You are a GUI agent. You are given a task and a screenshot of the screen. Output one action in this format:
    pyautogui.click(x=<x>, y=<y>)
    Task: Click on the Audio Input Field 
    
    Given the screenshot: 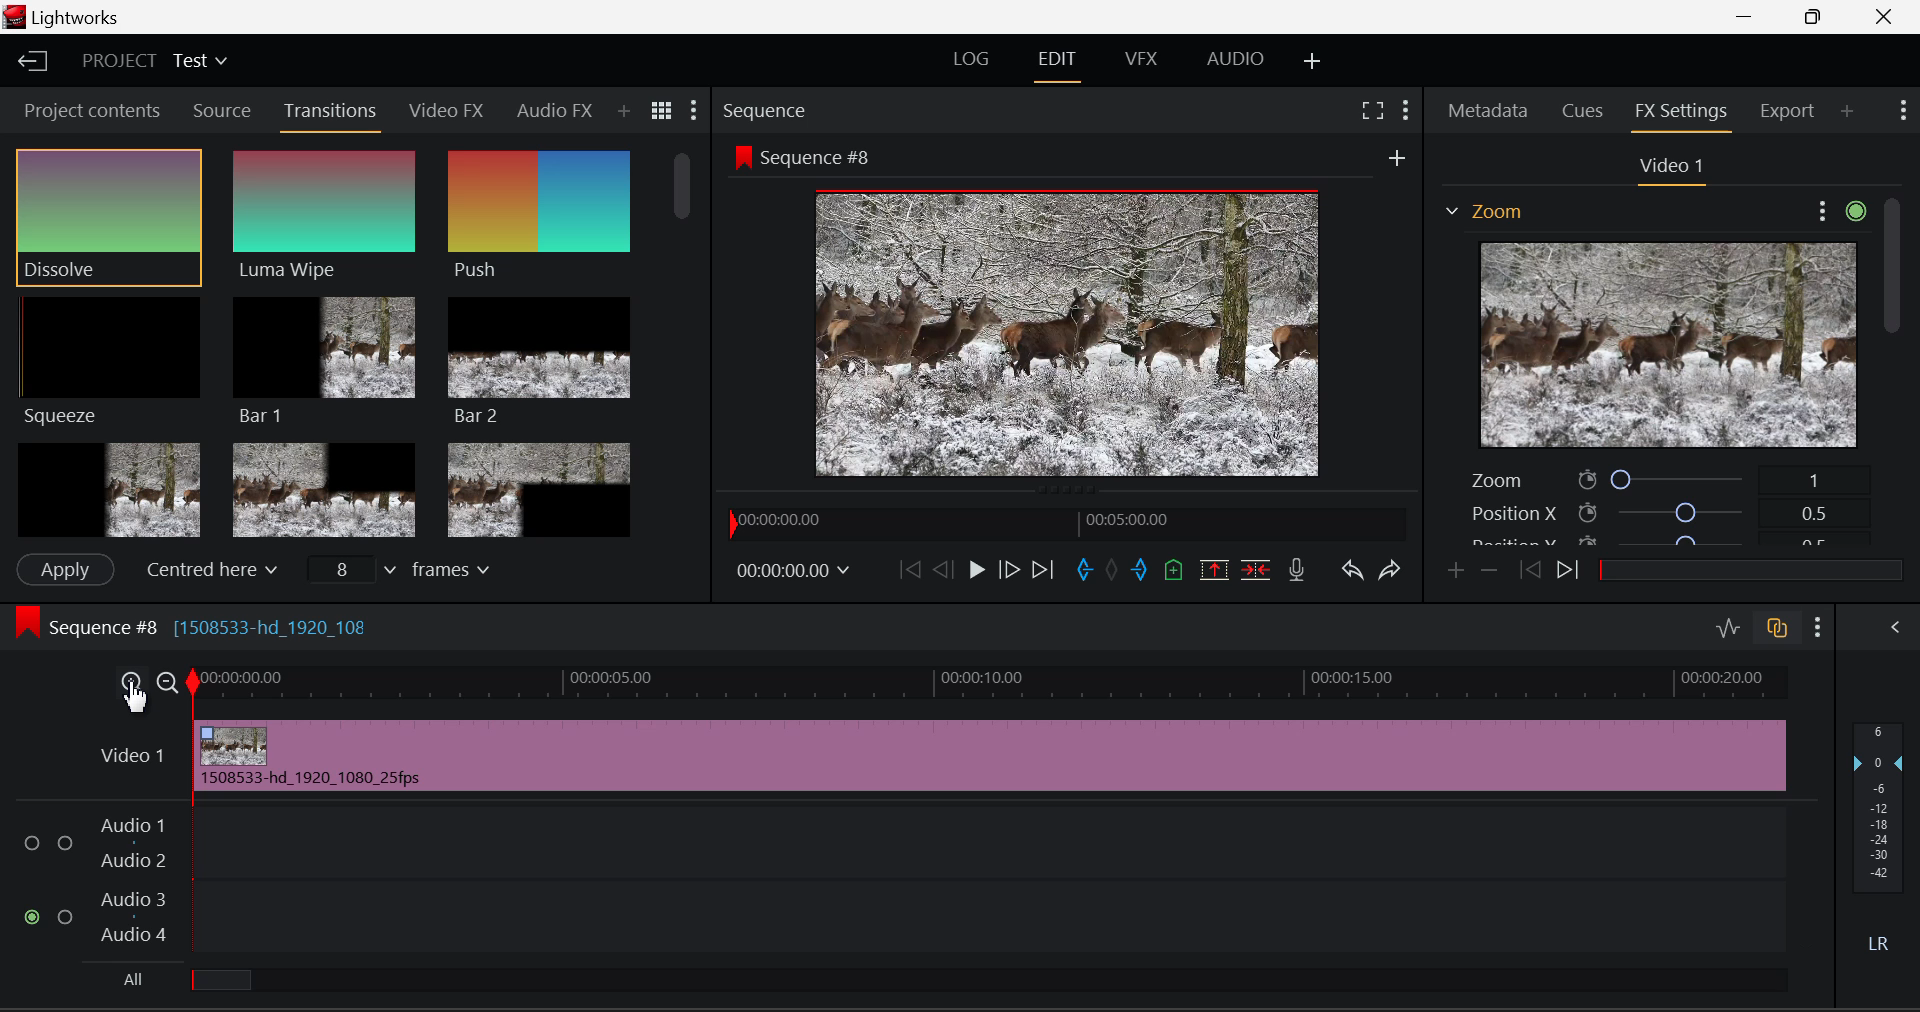 What is the action you would take?
    pyautogui.click(x=988, y=841)
    